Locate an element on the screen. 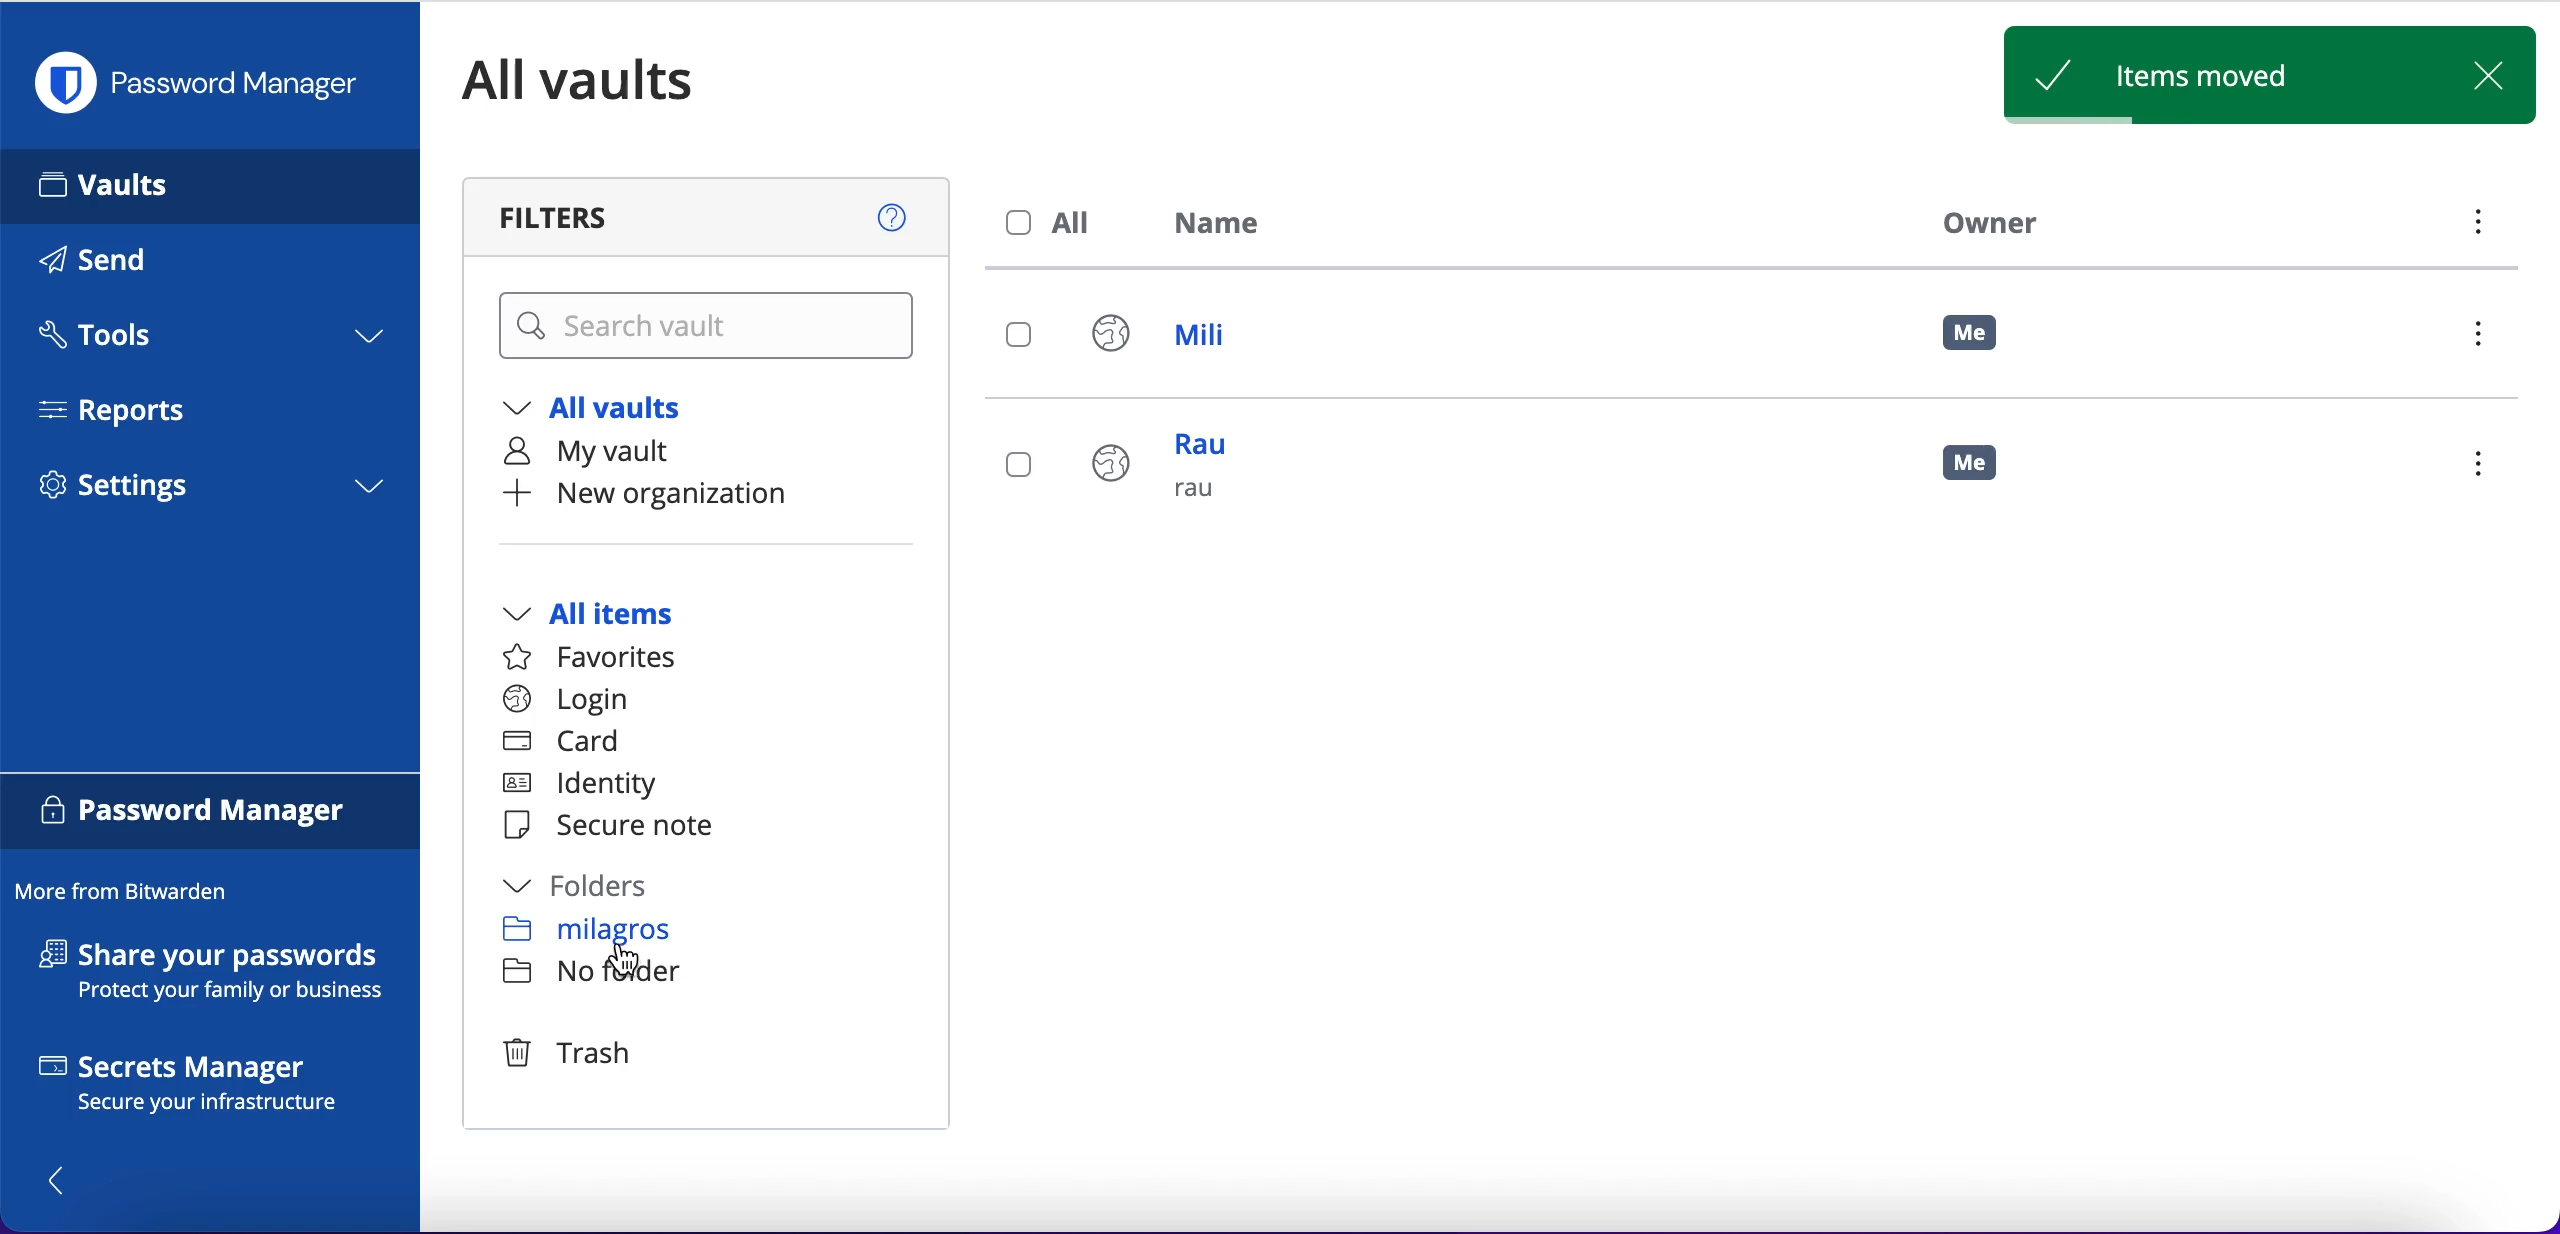 Image resolution: width=2560 pixels, height=1234 pixels. all items is located at coordinates (618, 616).